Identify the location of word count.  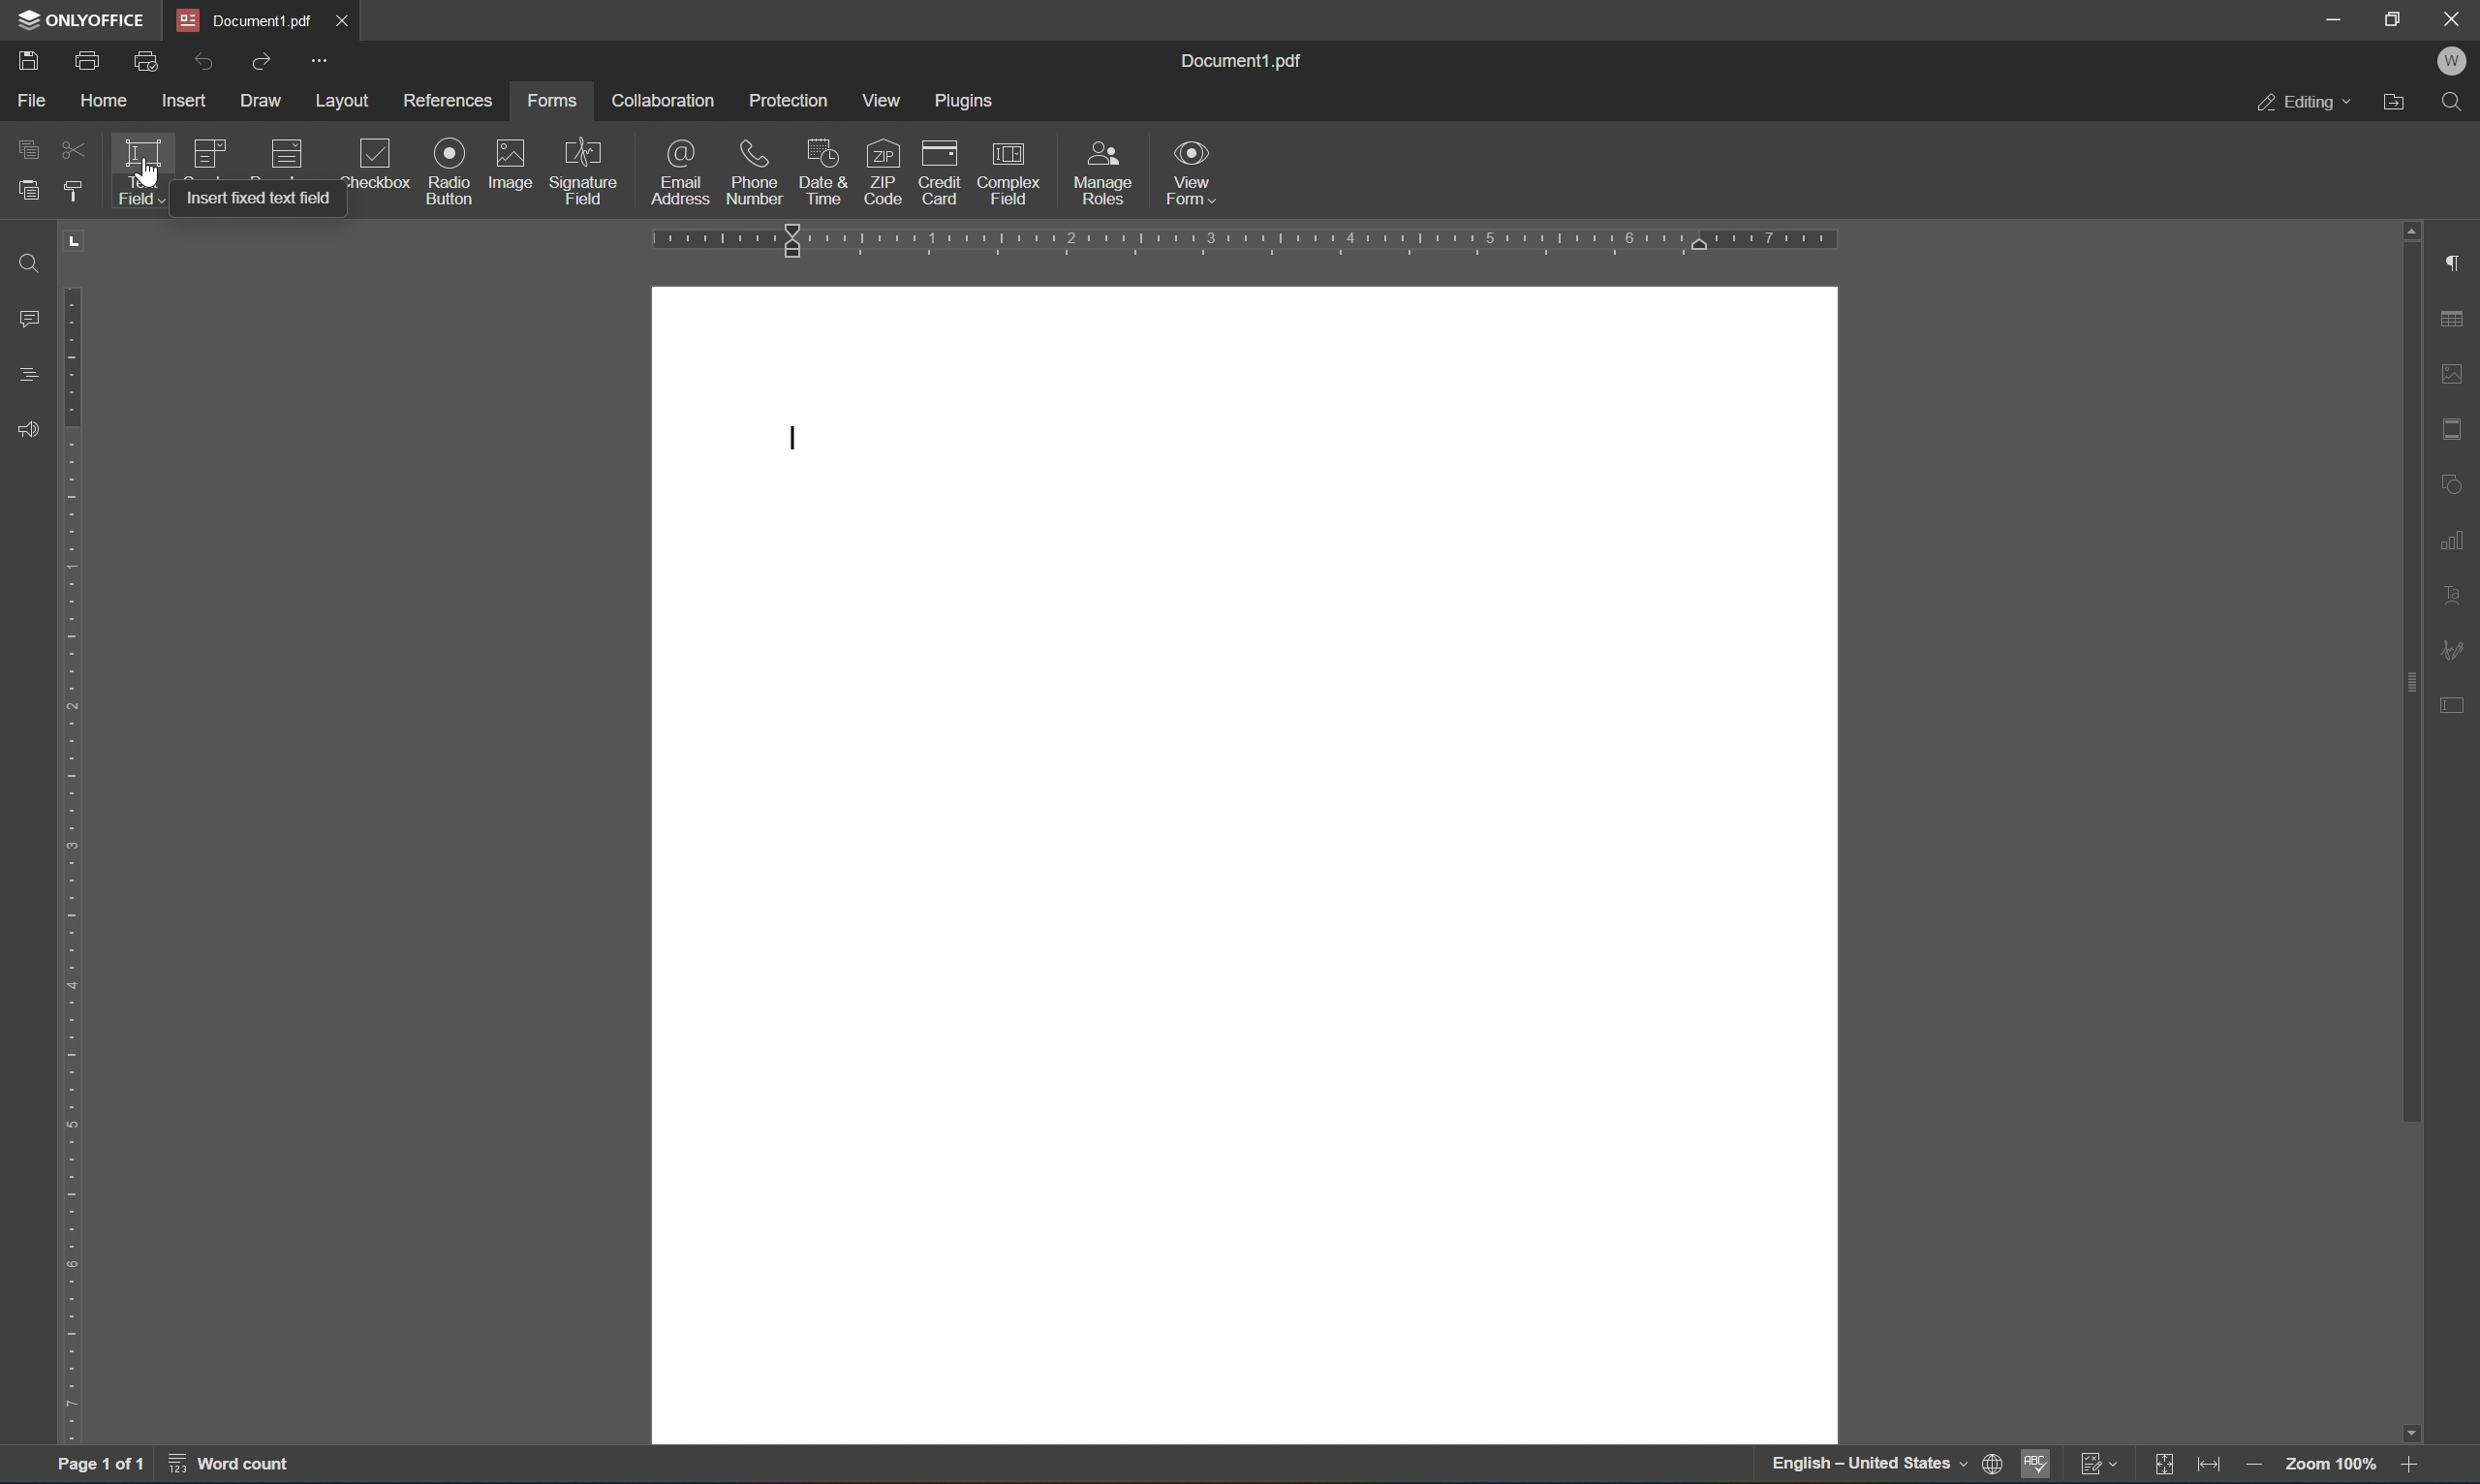
(236, 1467).